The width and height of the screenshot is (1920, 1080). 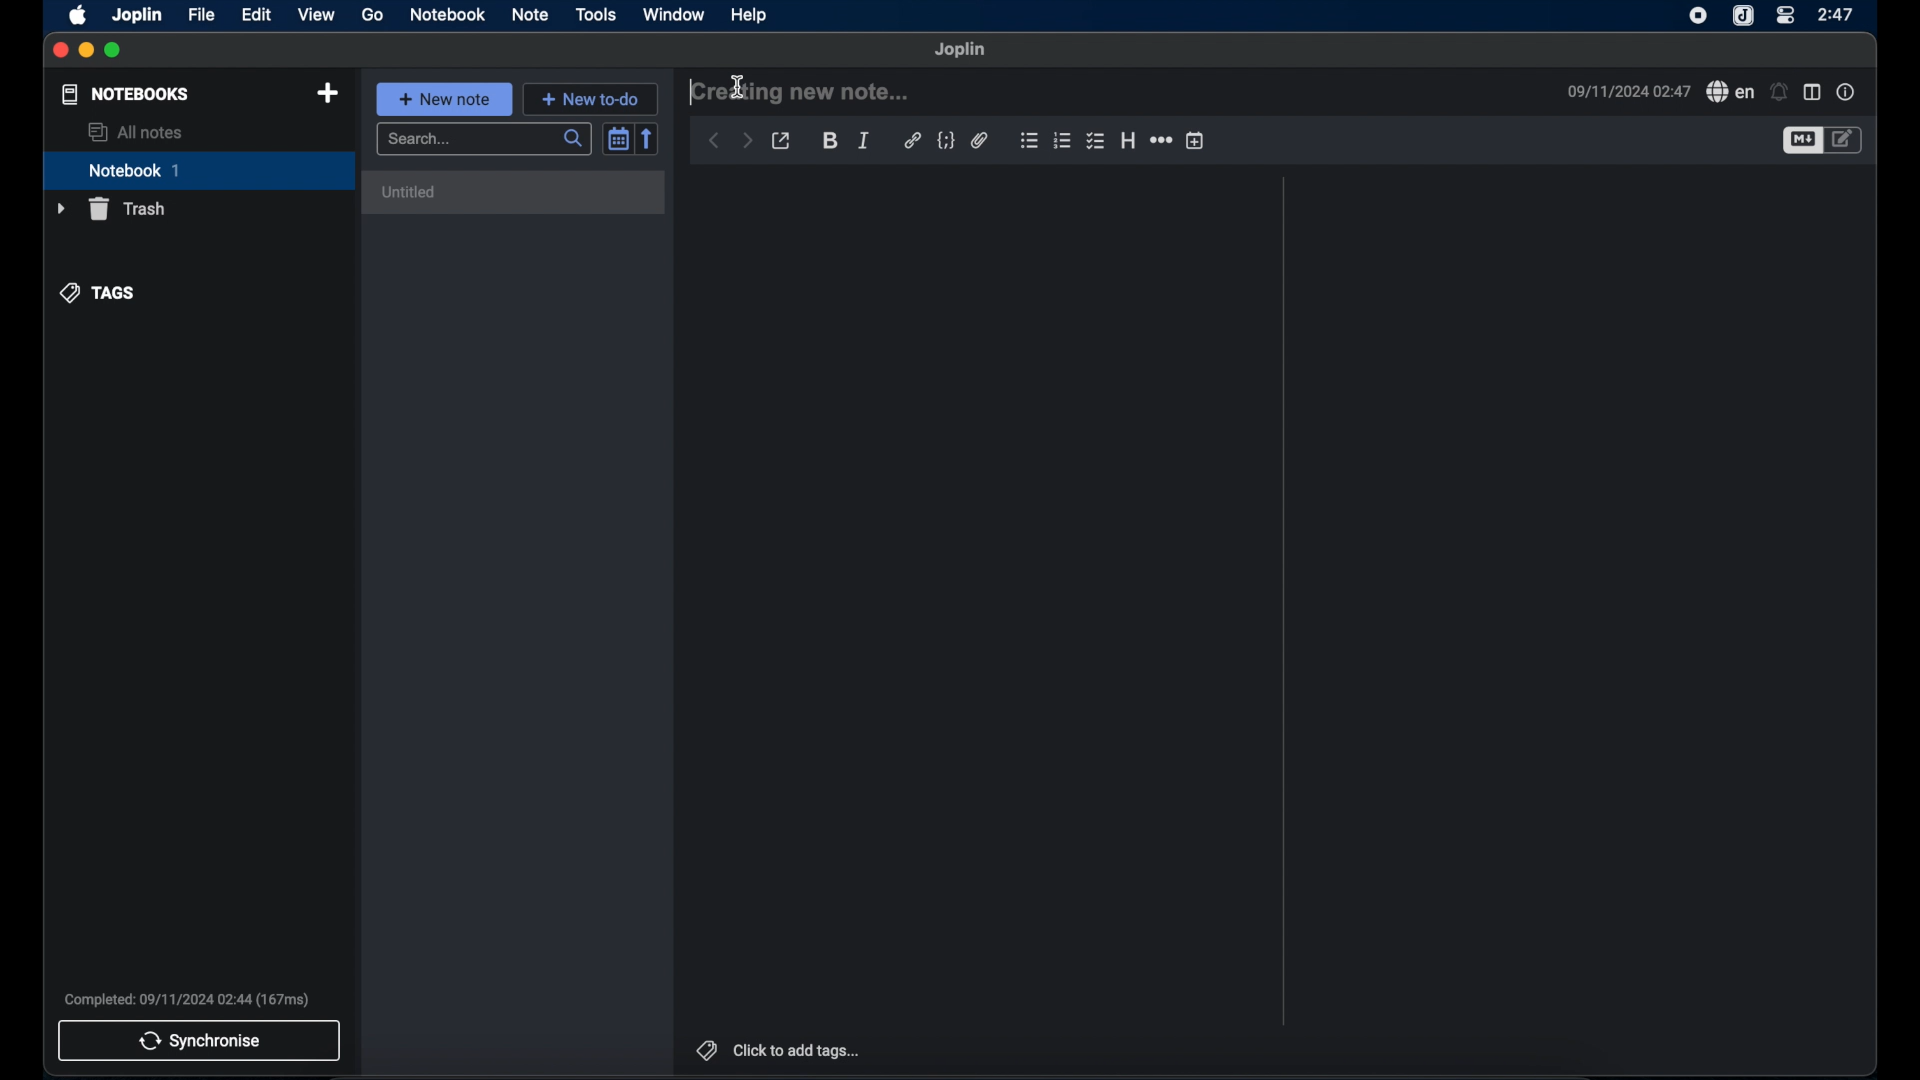 What do you see at coordinates (1196, 141) in the screenshot?
I see `insert time` at bounding box center [1196, 141].